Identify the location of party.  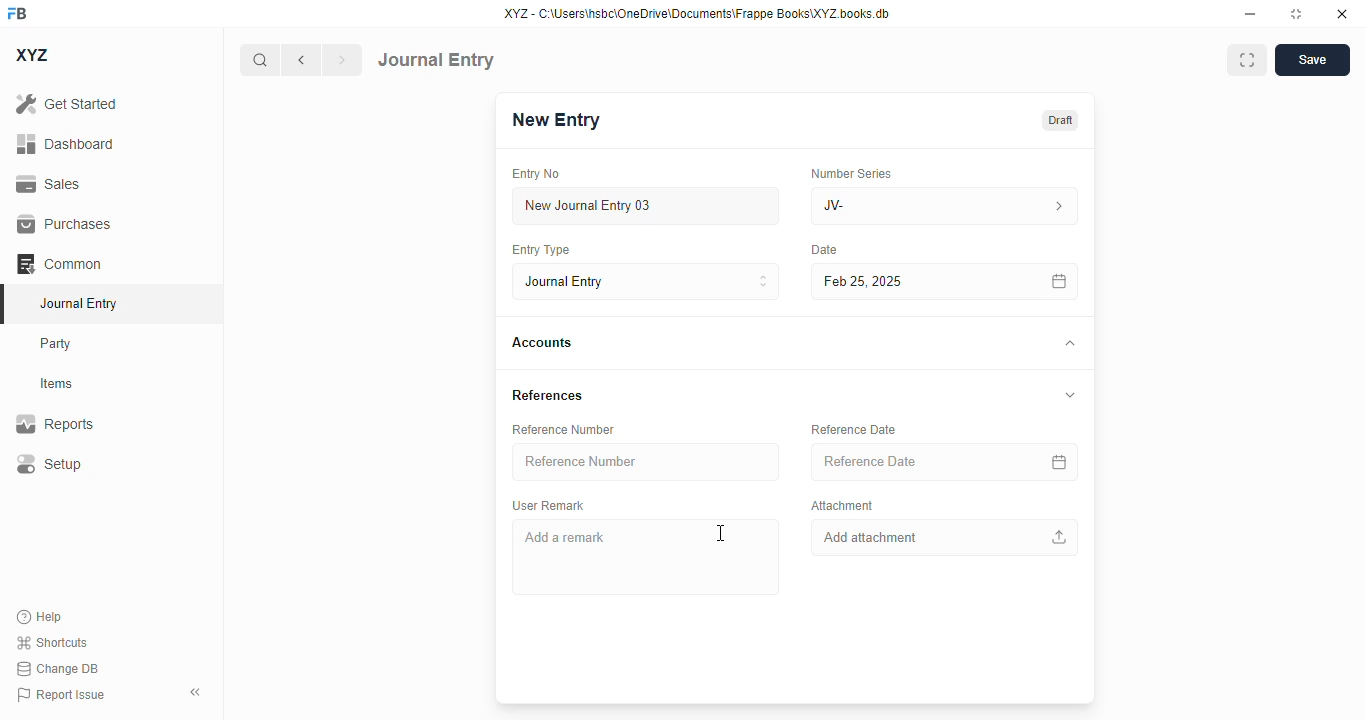
(56, 344).